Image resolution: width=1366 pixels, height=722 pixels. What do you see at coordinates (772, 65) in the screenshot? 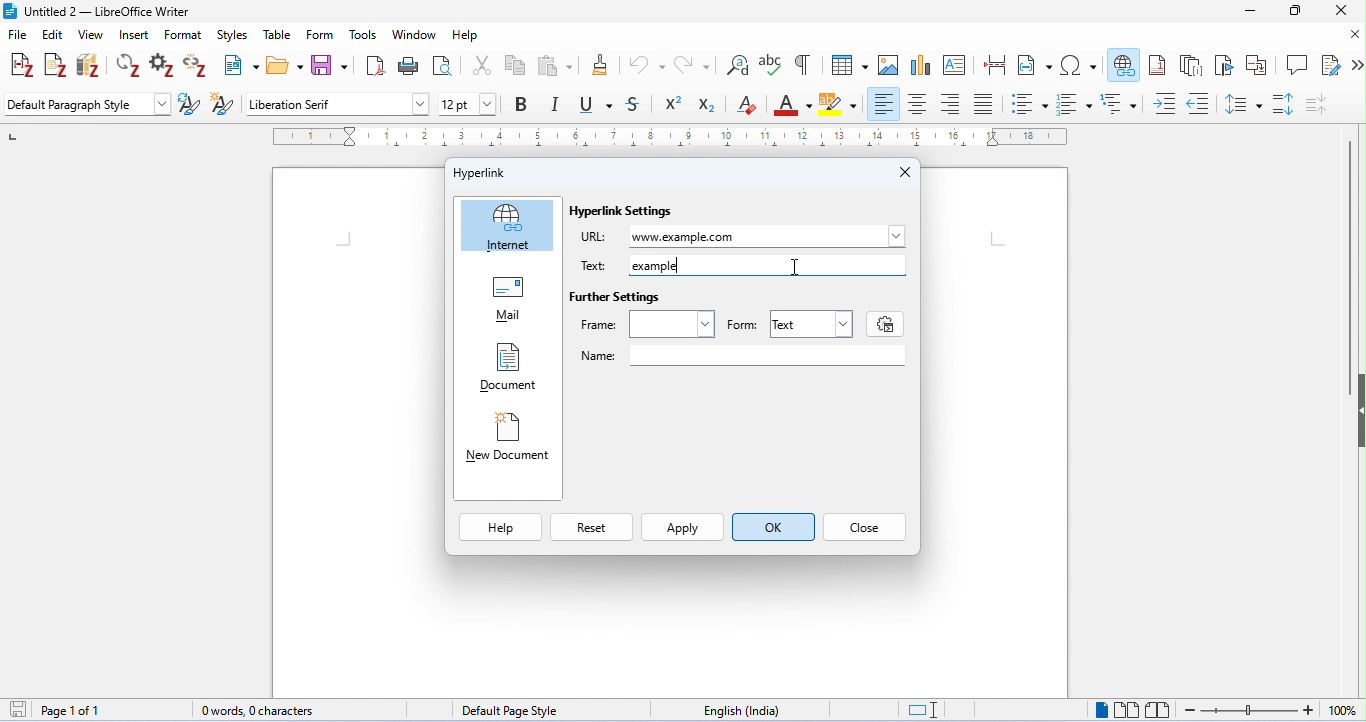
I see `spelling` at bounding box center [772, 65].